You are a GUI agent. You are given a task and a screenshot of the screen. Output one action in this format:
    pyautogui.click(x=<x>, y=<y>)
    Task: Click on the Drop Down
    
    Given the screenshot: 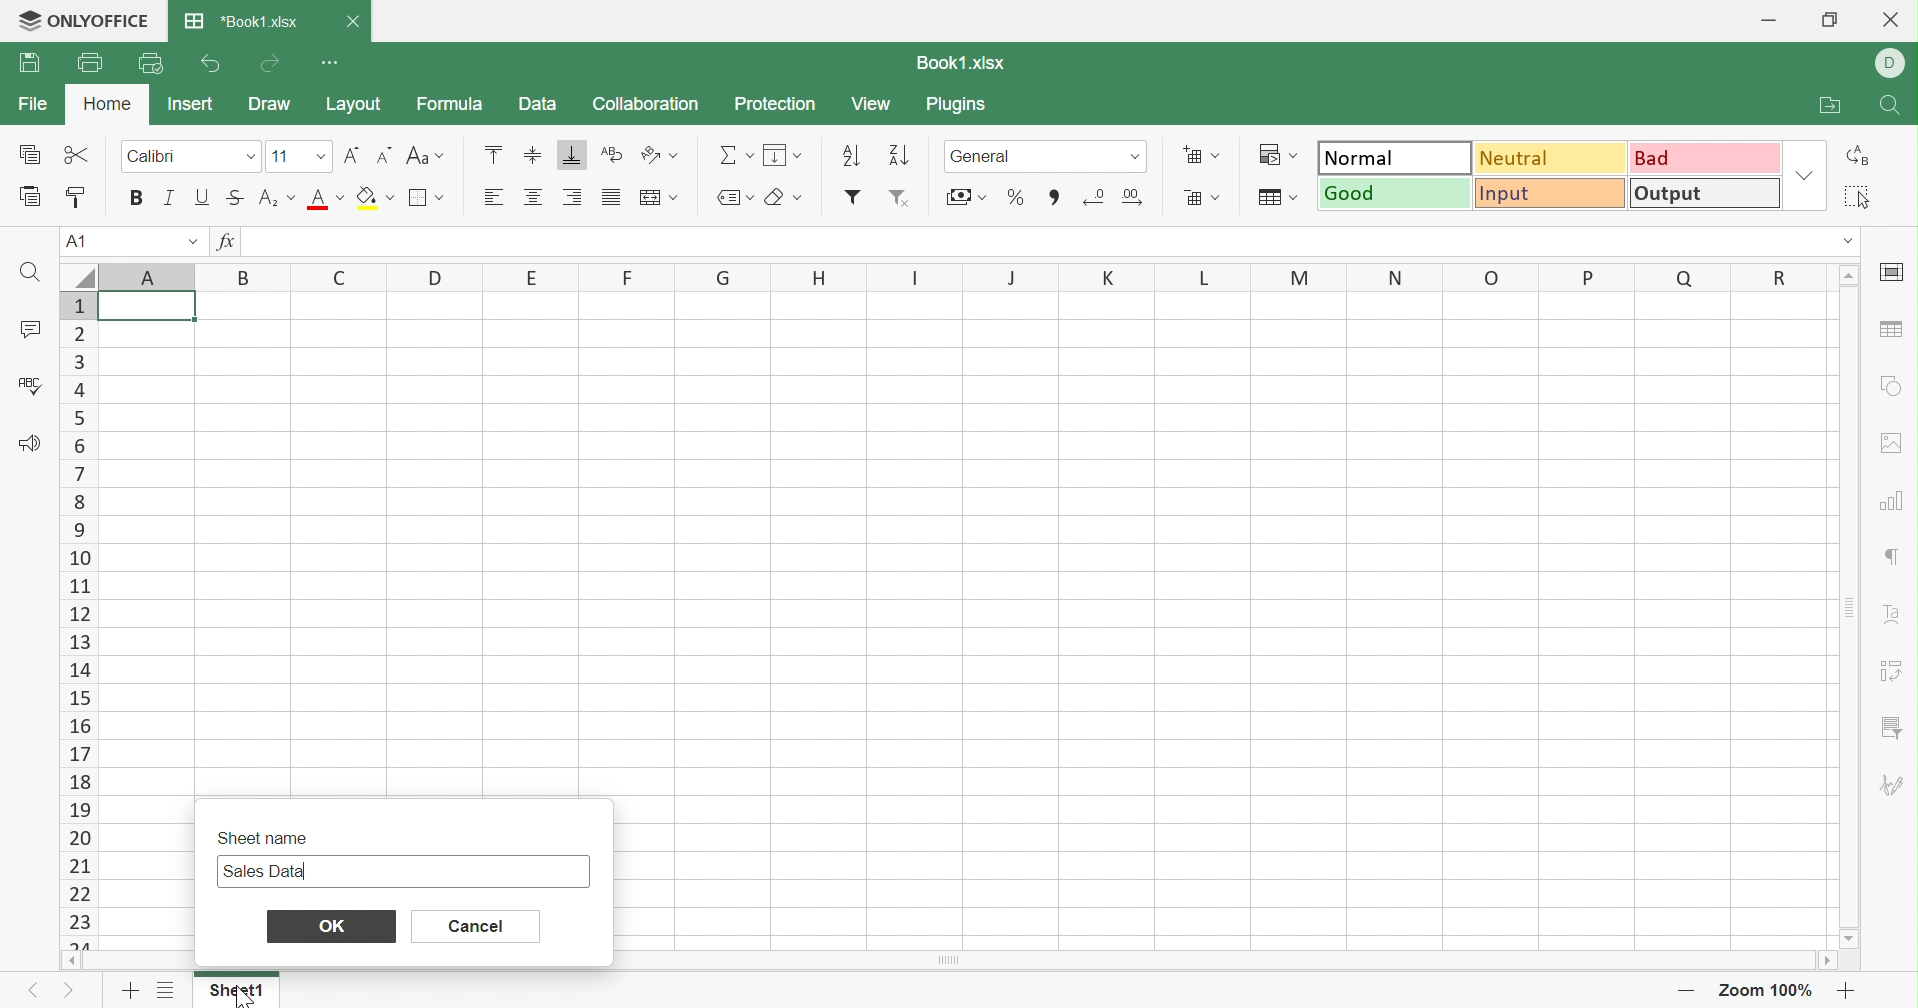 What is the action you would take?
    pyautogui.click(x=196, y=239)
    